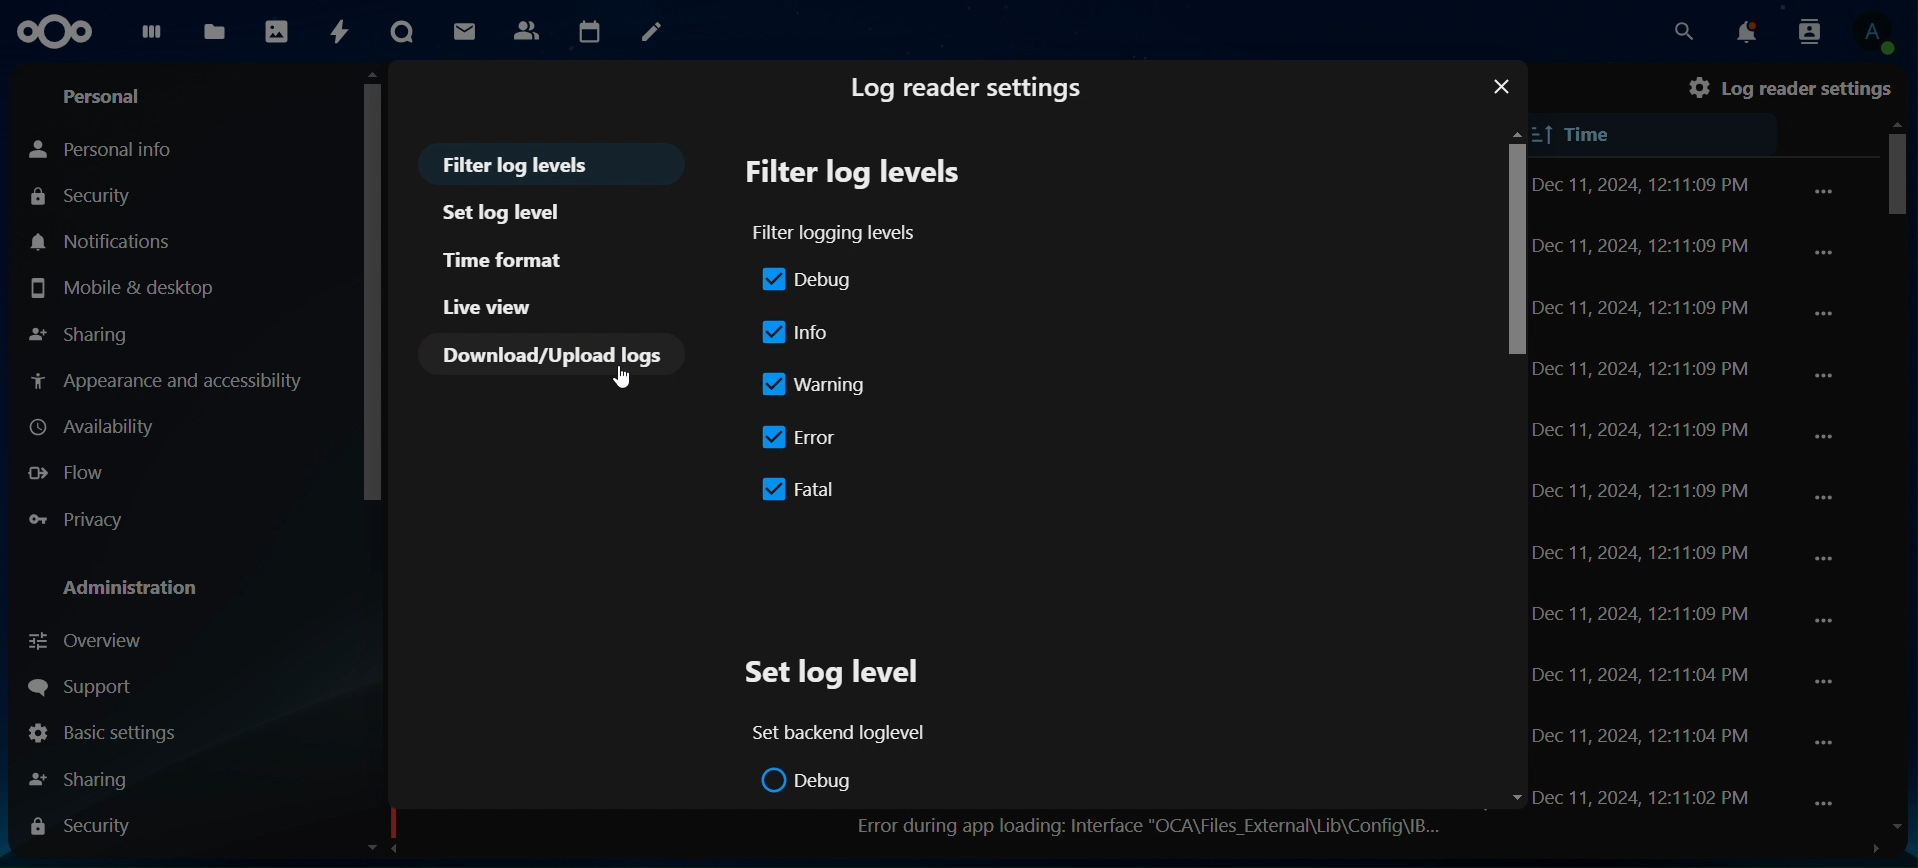 The height and width of the screenshot is (868, 1918). What do you see at coordinates (507, 260) in the screenshot?
I see `time format` at bounding box center [507, 260].